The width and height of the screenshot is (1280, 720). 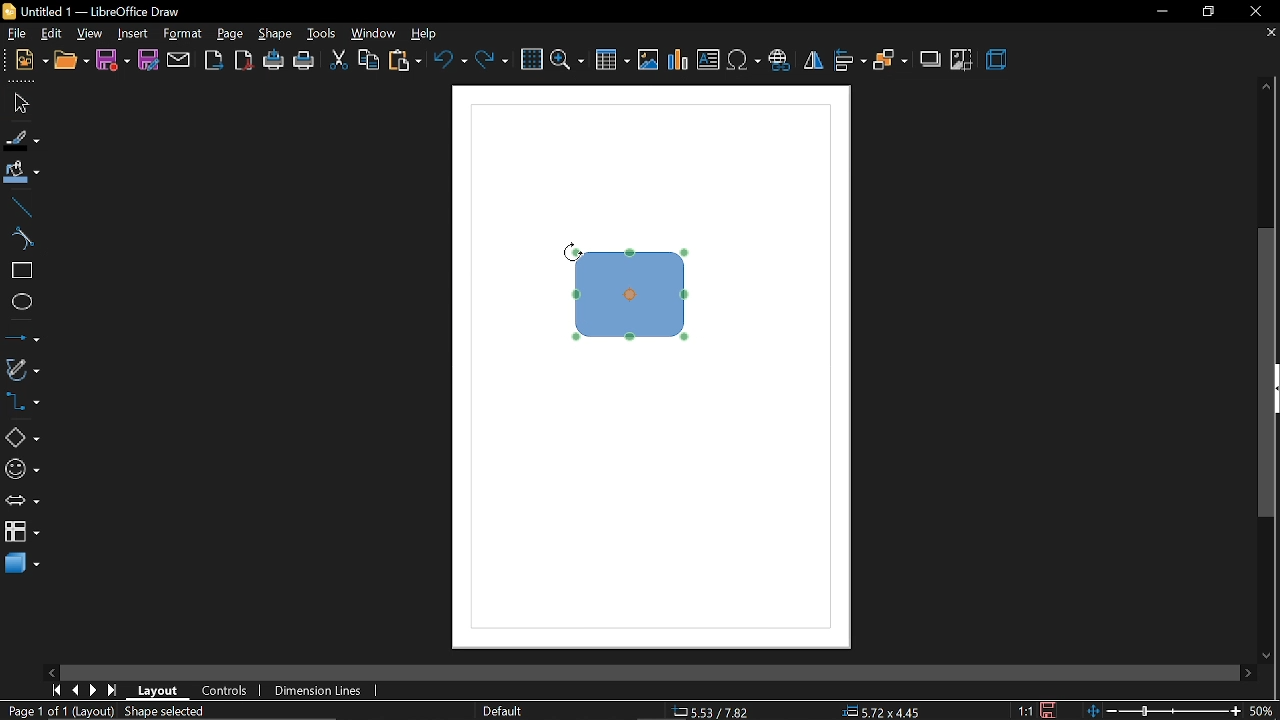 I want to click on controls, so click(x=227, y=689).